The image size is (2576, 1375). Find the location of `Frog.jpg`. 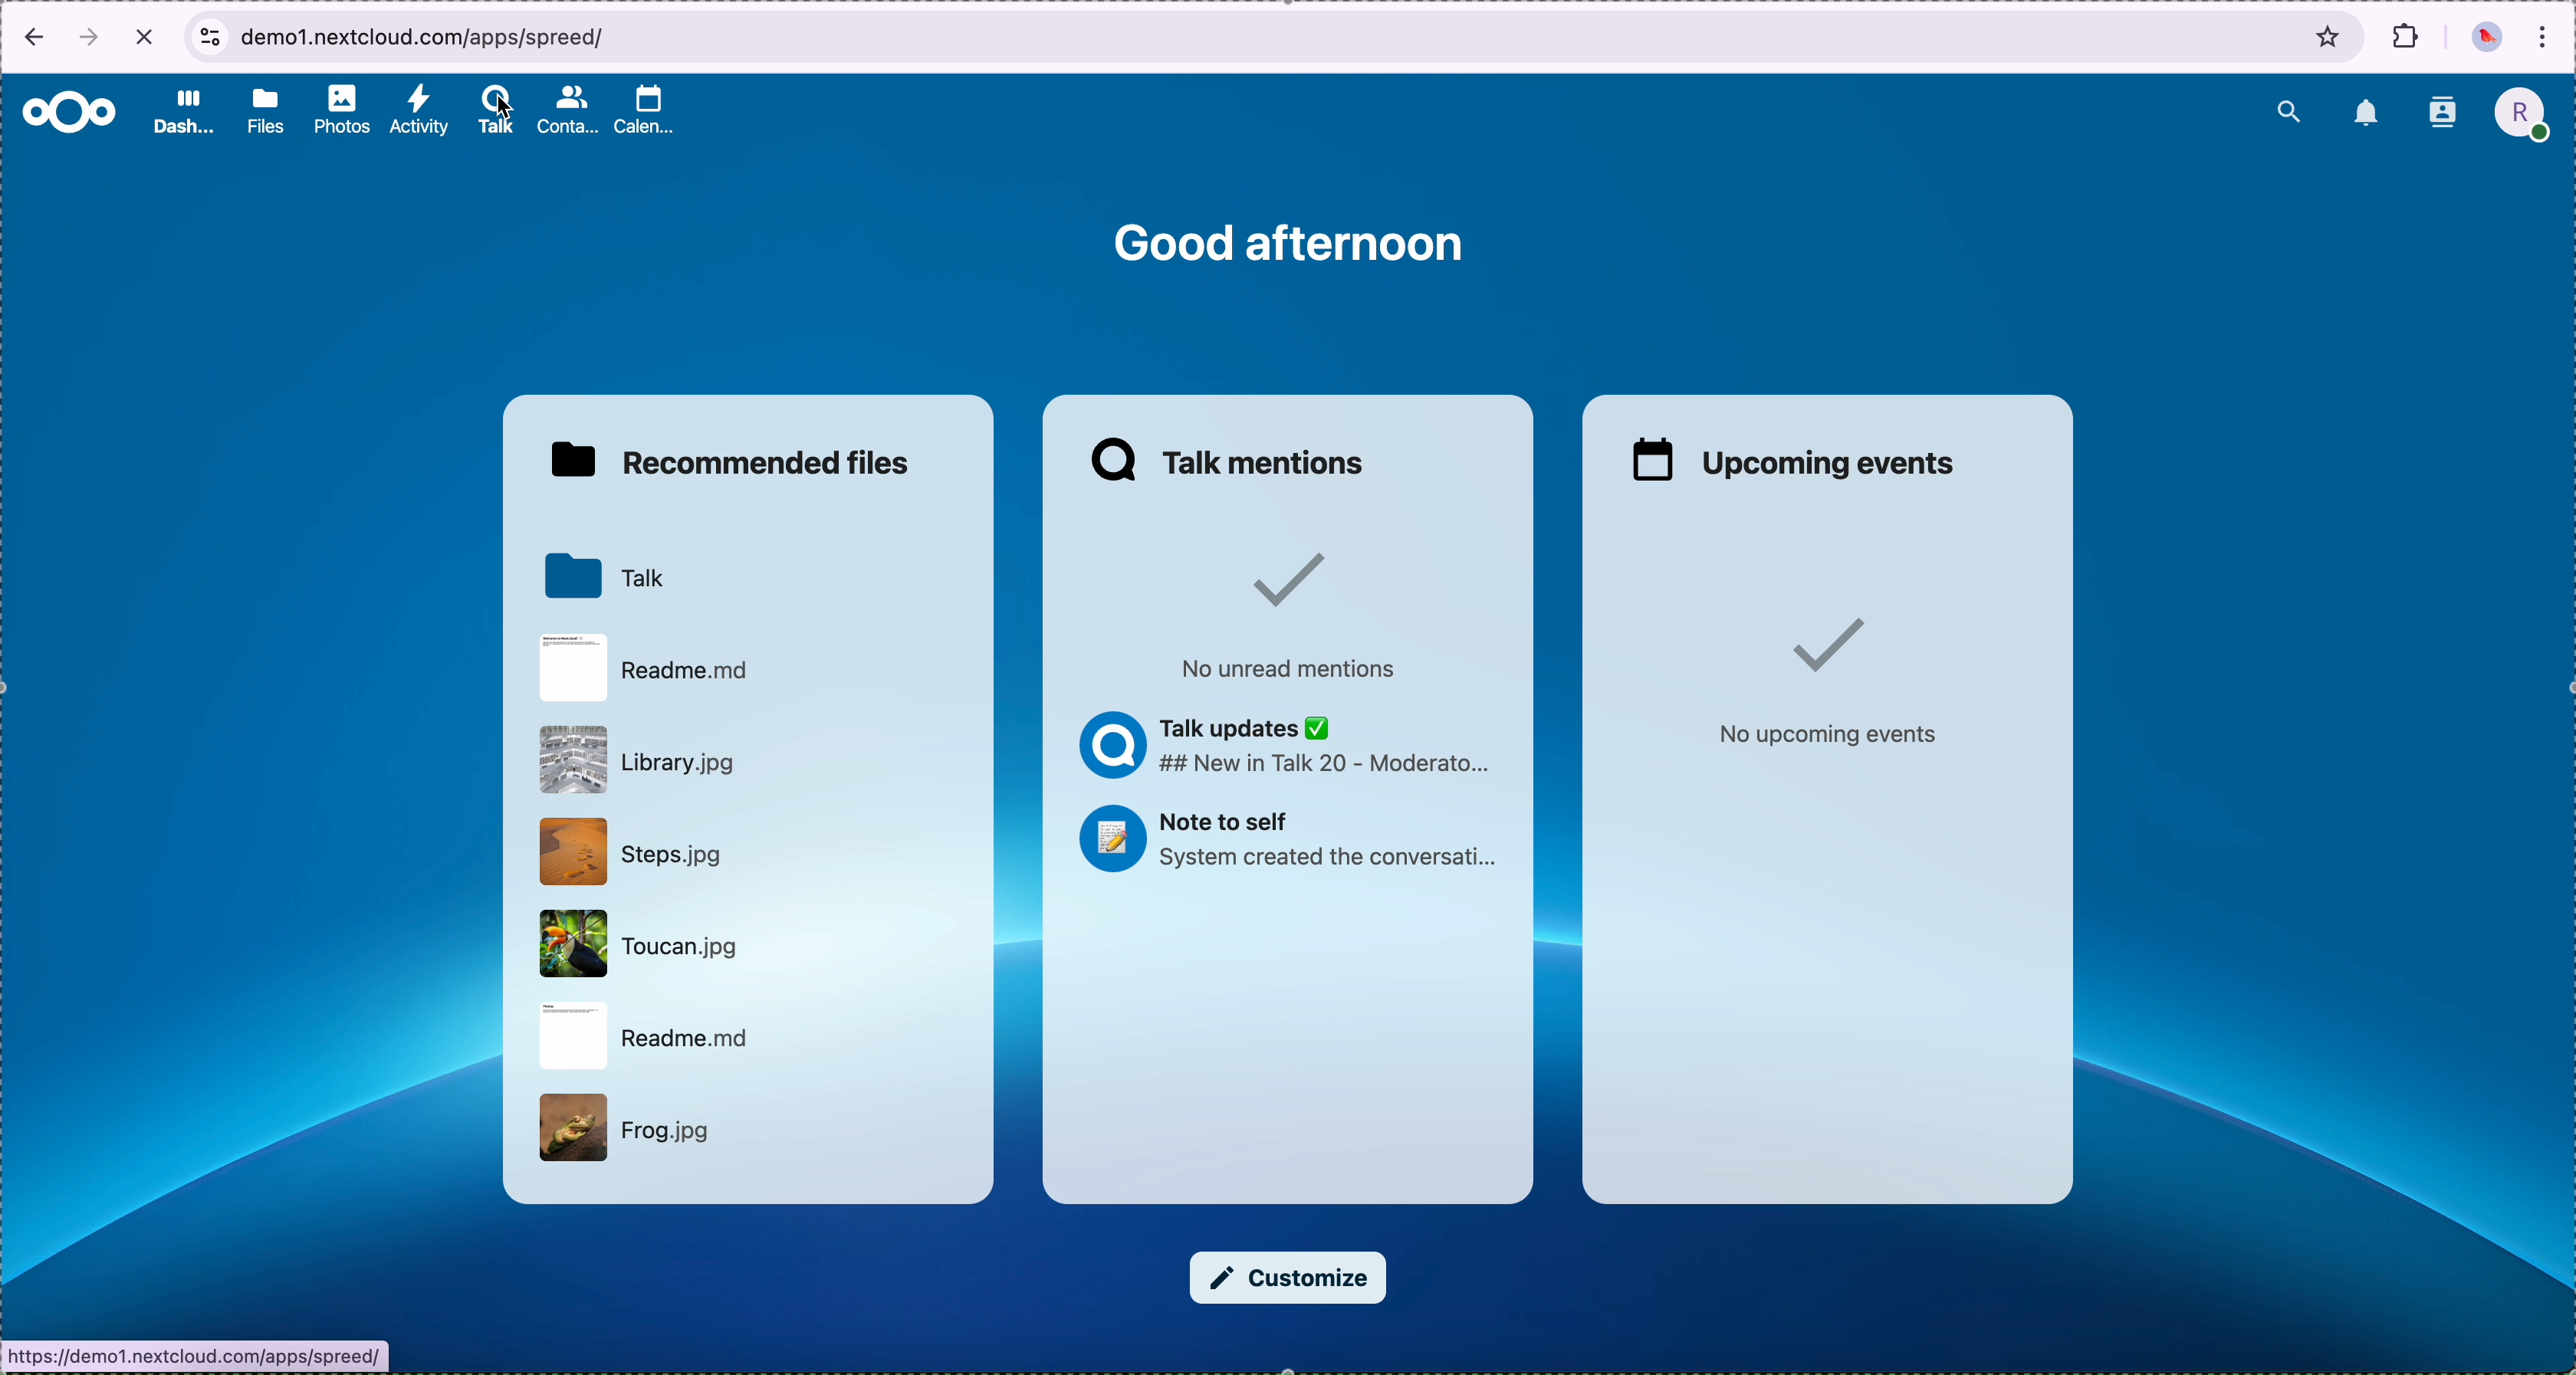

Frog.jpg is located at coordinates (750, 1125).